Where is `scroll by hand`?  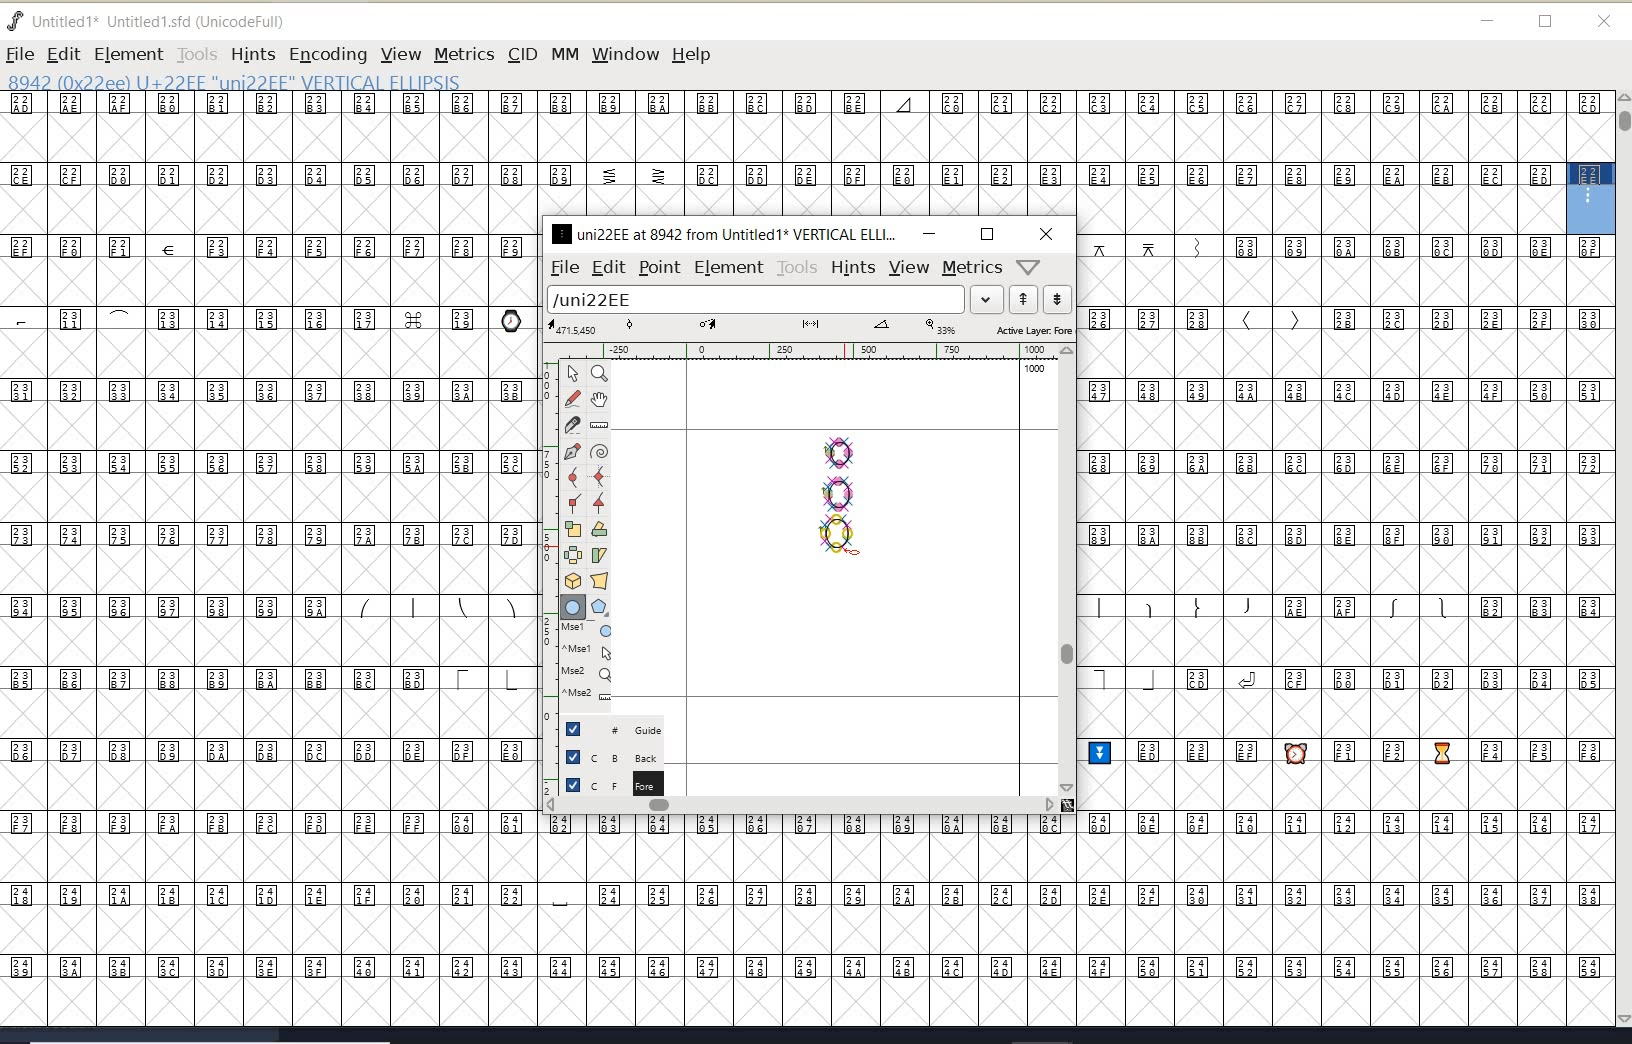 scroll by hand is located at coordinates (600, 401).